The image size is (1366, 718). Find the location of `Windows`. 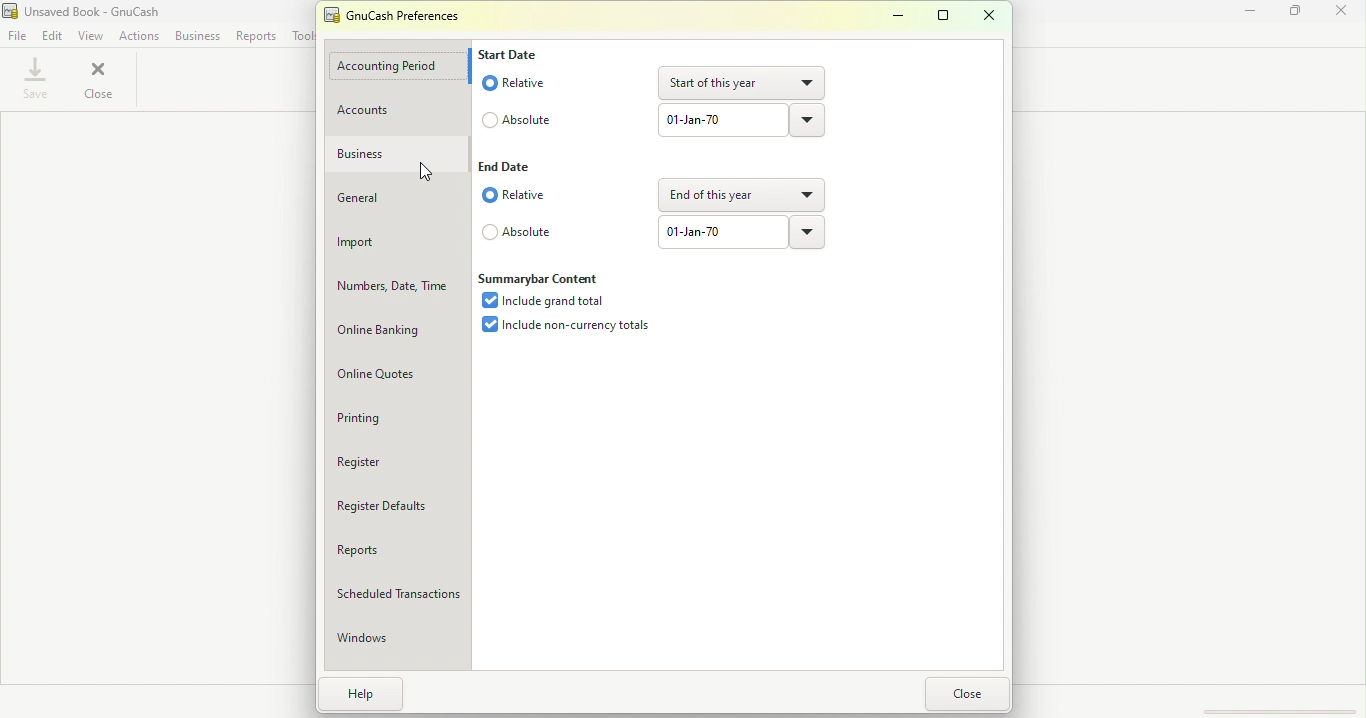

Windows is located at coordinates (394, 637).